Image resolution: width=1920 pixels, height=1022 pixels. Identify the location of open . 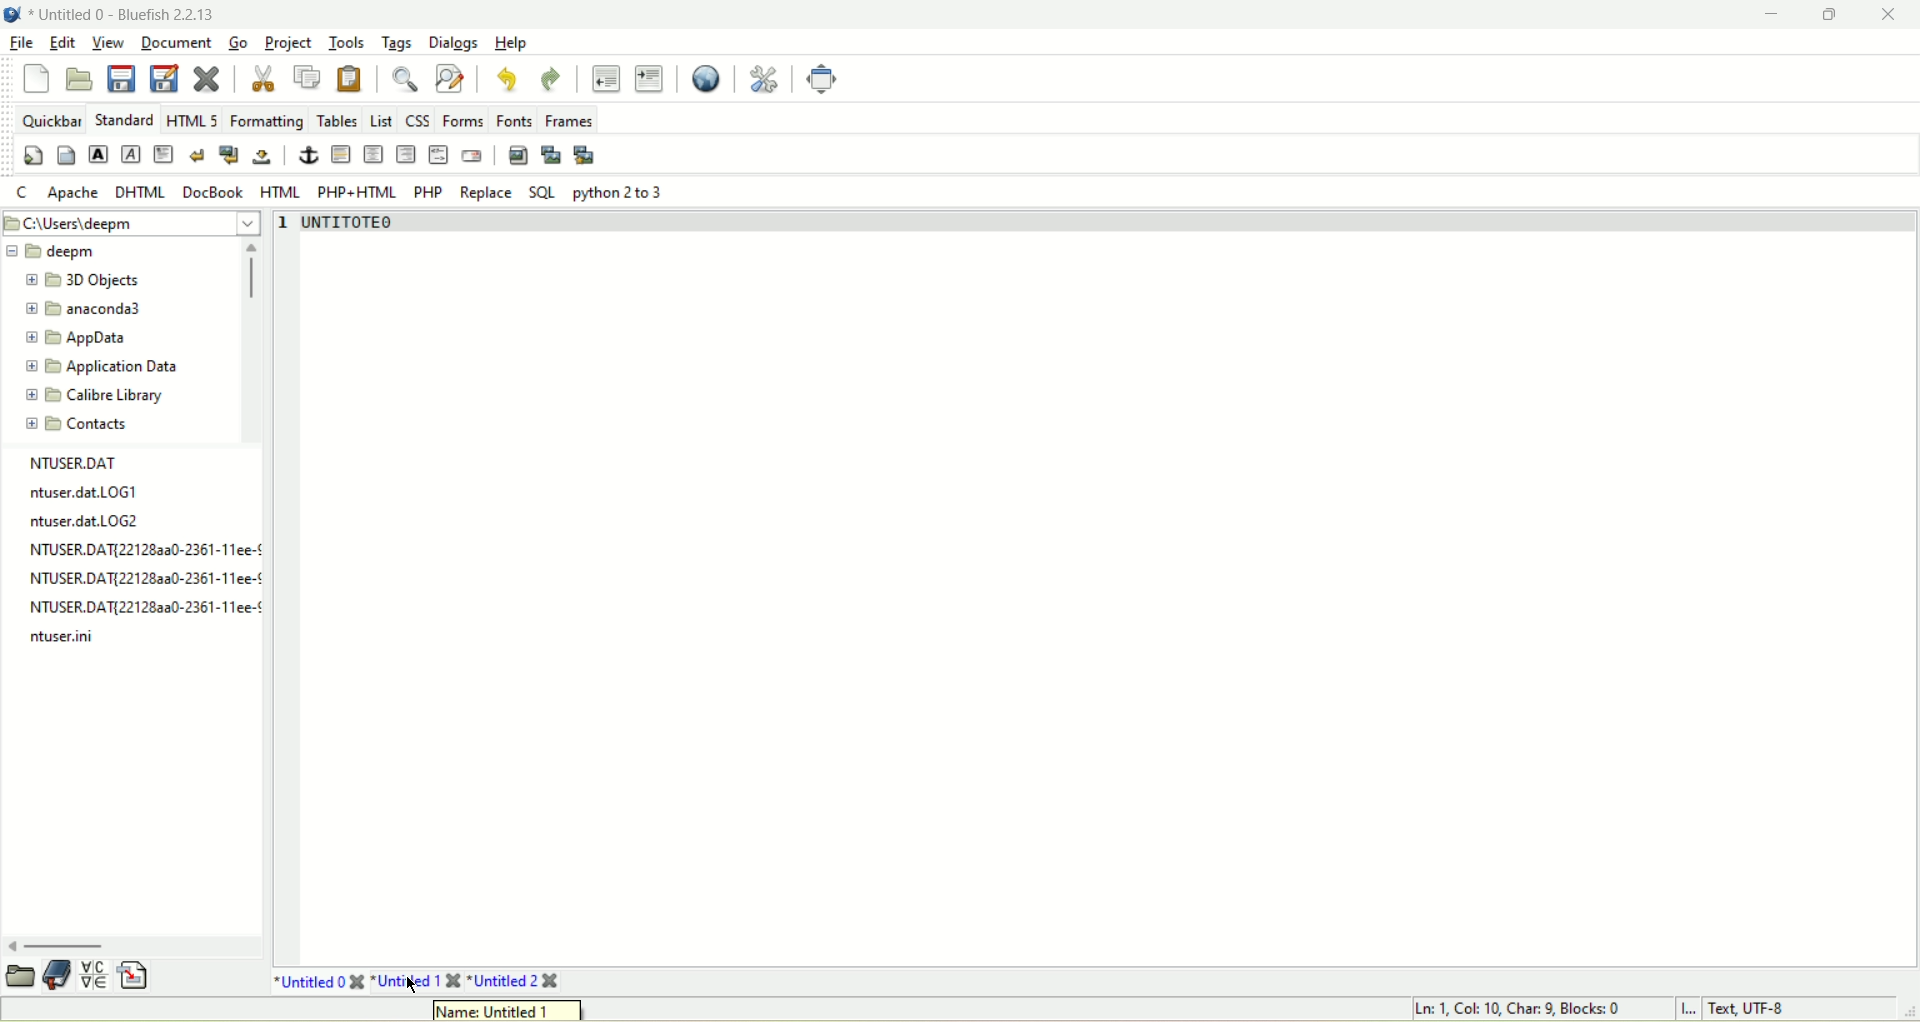
(20, 977).